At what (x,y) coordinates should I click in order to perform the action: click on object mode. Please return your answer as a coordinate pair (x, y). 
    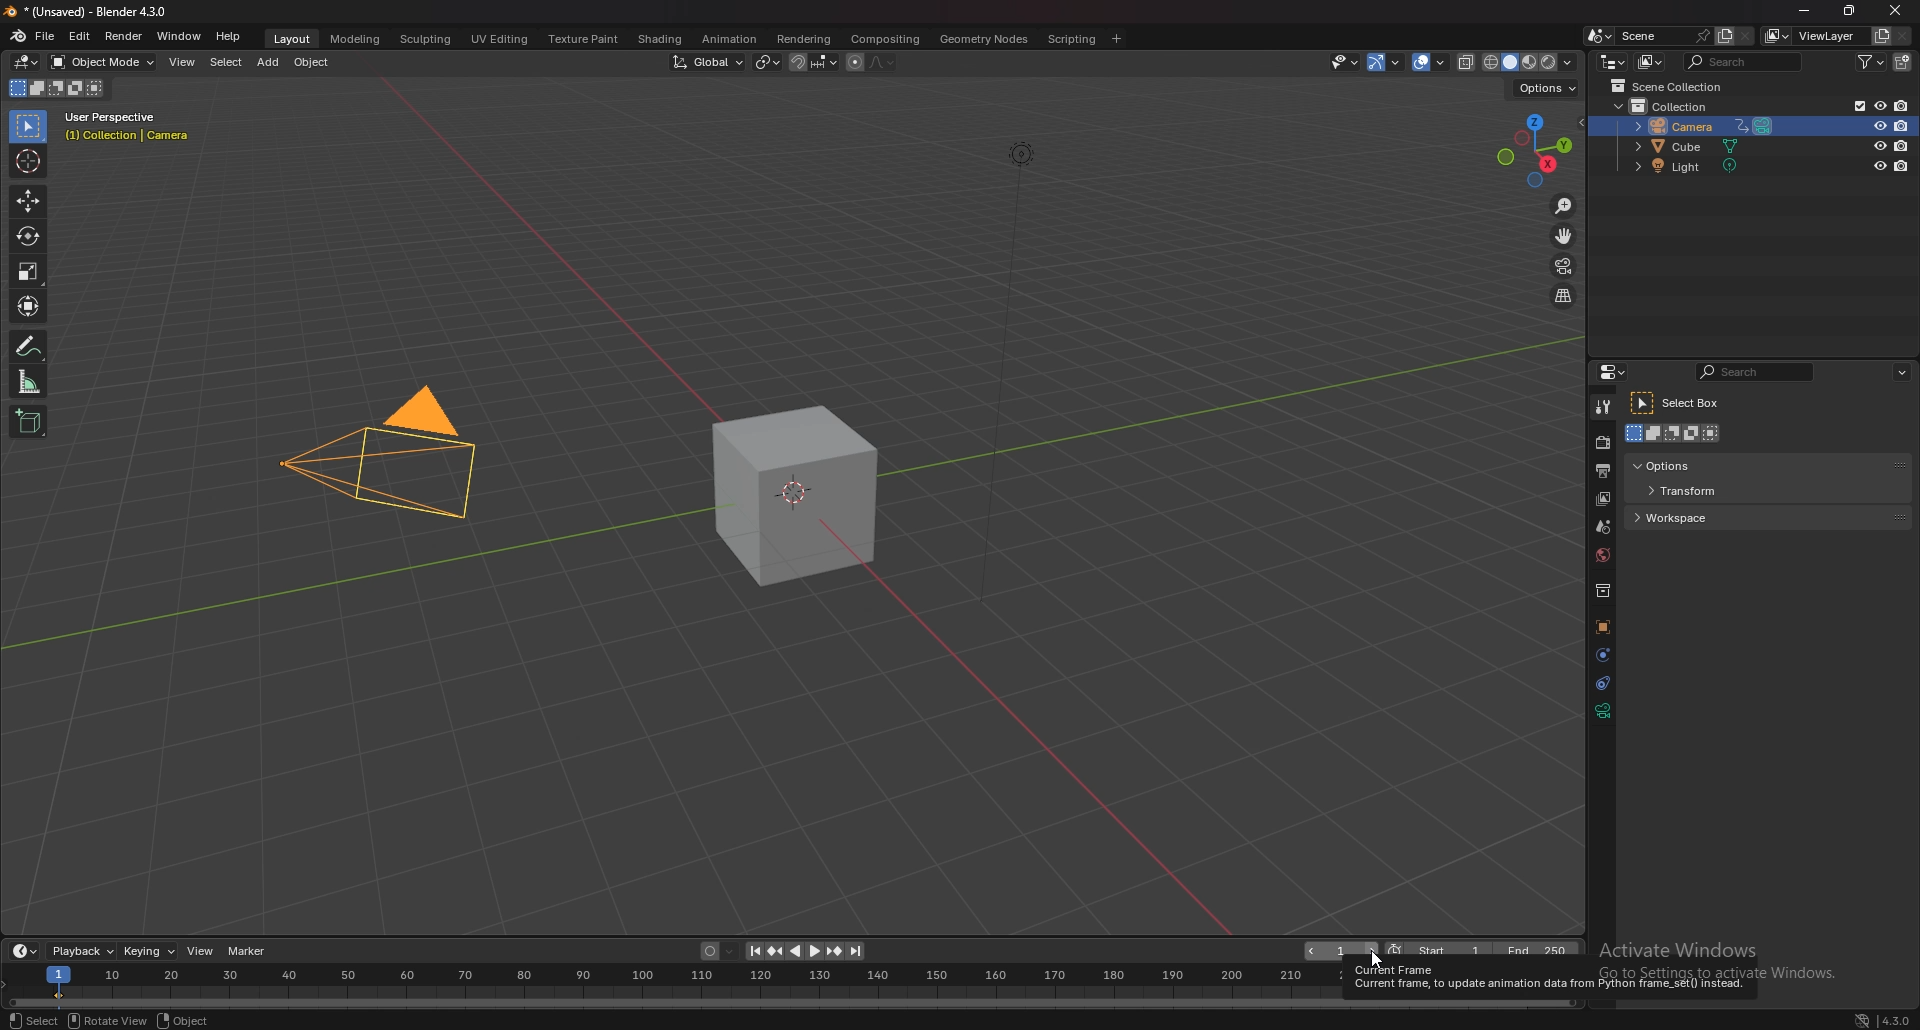
    Looking at the image, I should click on (102, 62).